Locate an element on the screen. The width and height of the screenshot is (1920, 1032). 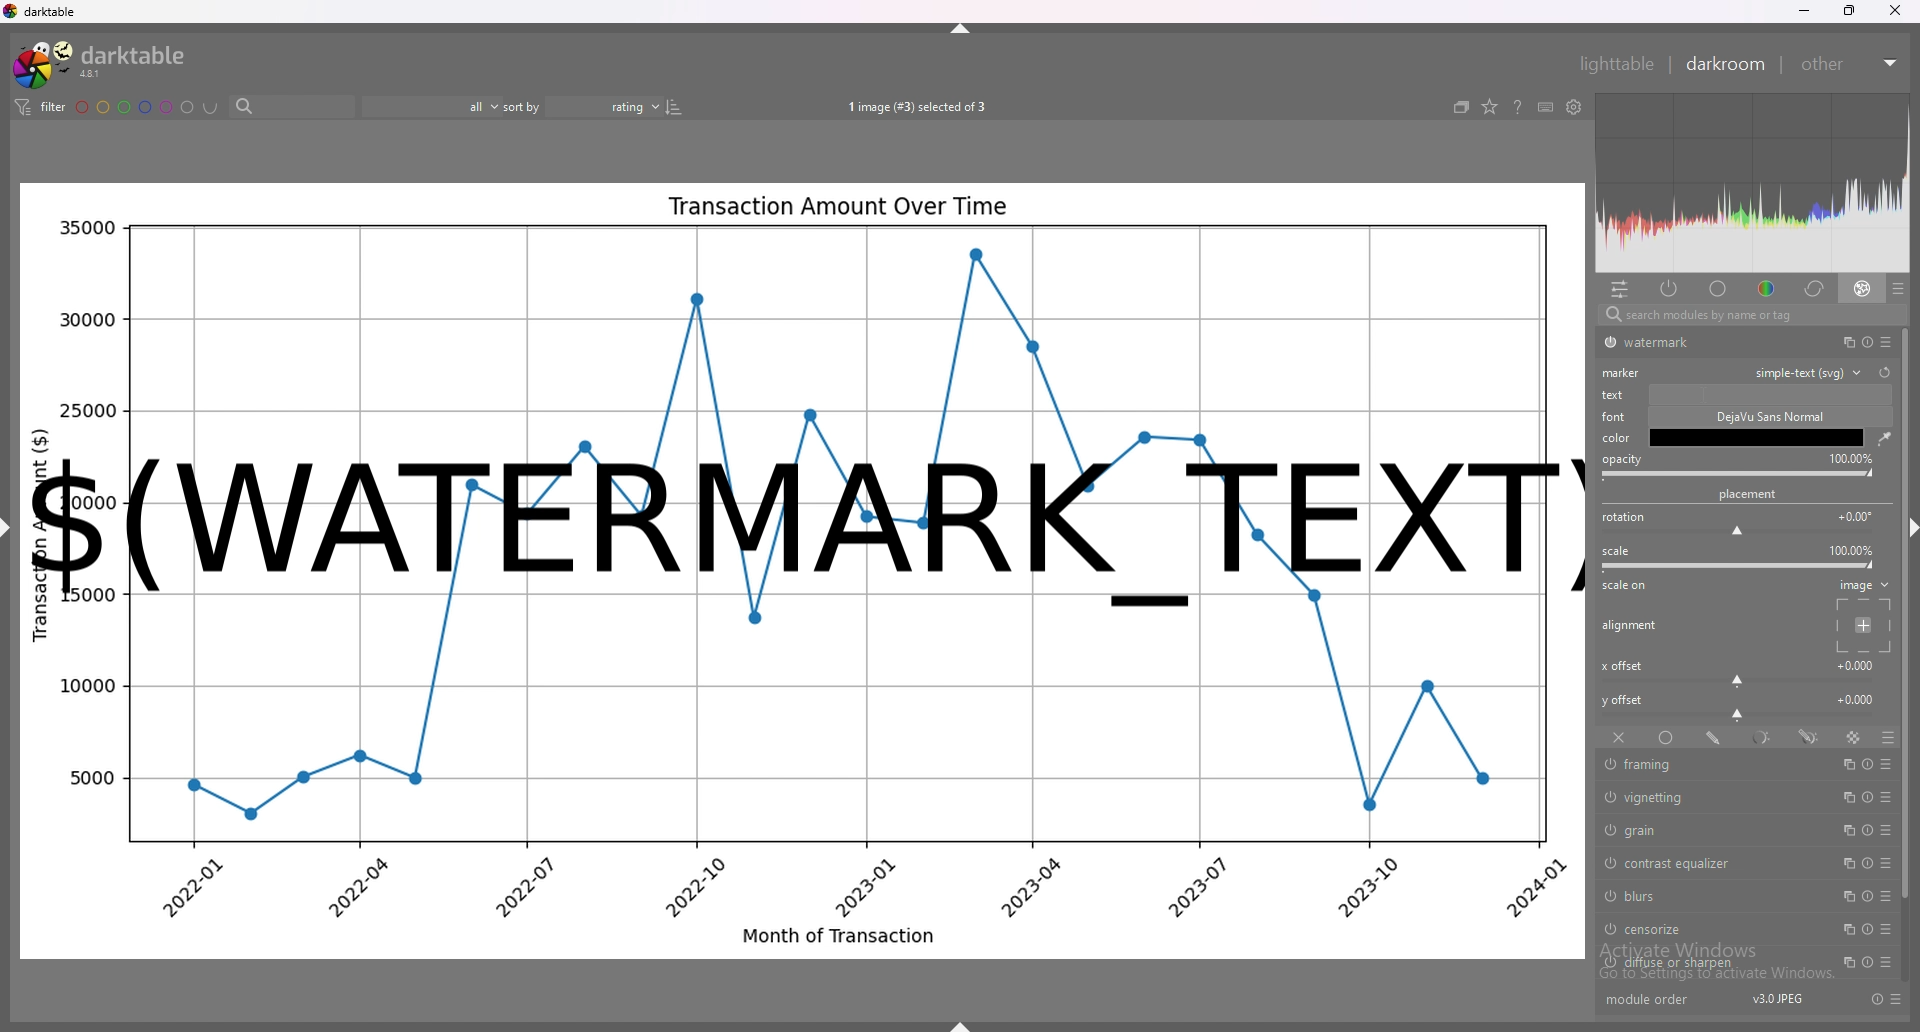
heat map is located at coordinates (1752, 183).